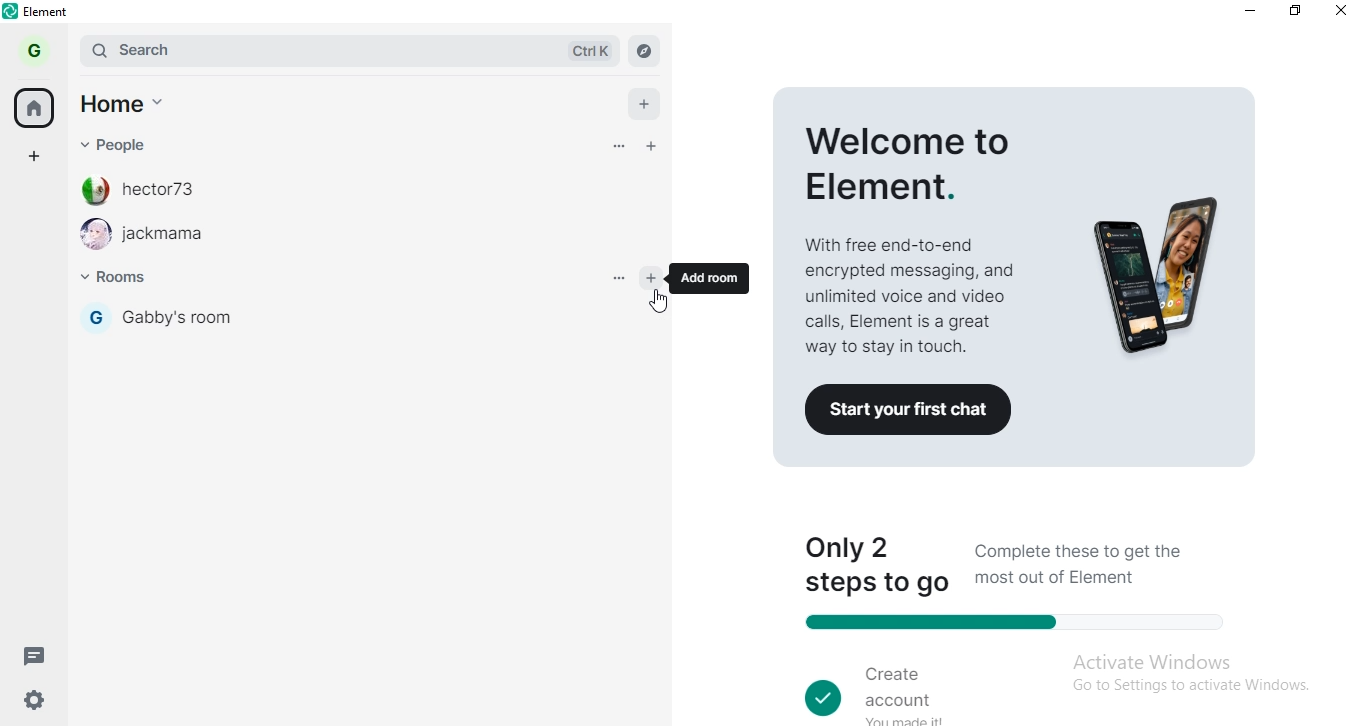 The height and width of the screenshot is (726, 1366). What do you see at coordinates (162, 192) in the screenshot?
I see `hector73` at bounding box center [162, 192].